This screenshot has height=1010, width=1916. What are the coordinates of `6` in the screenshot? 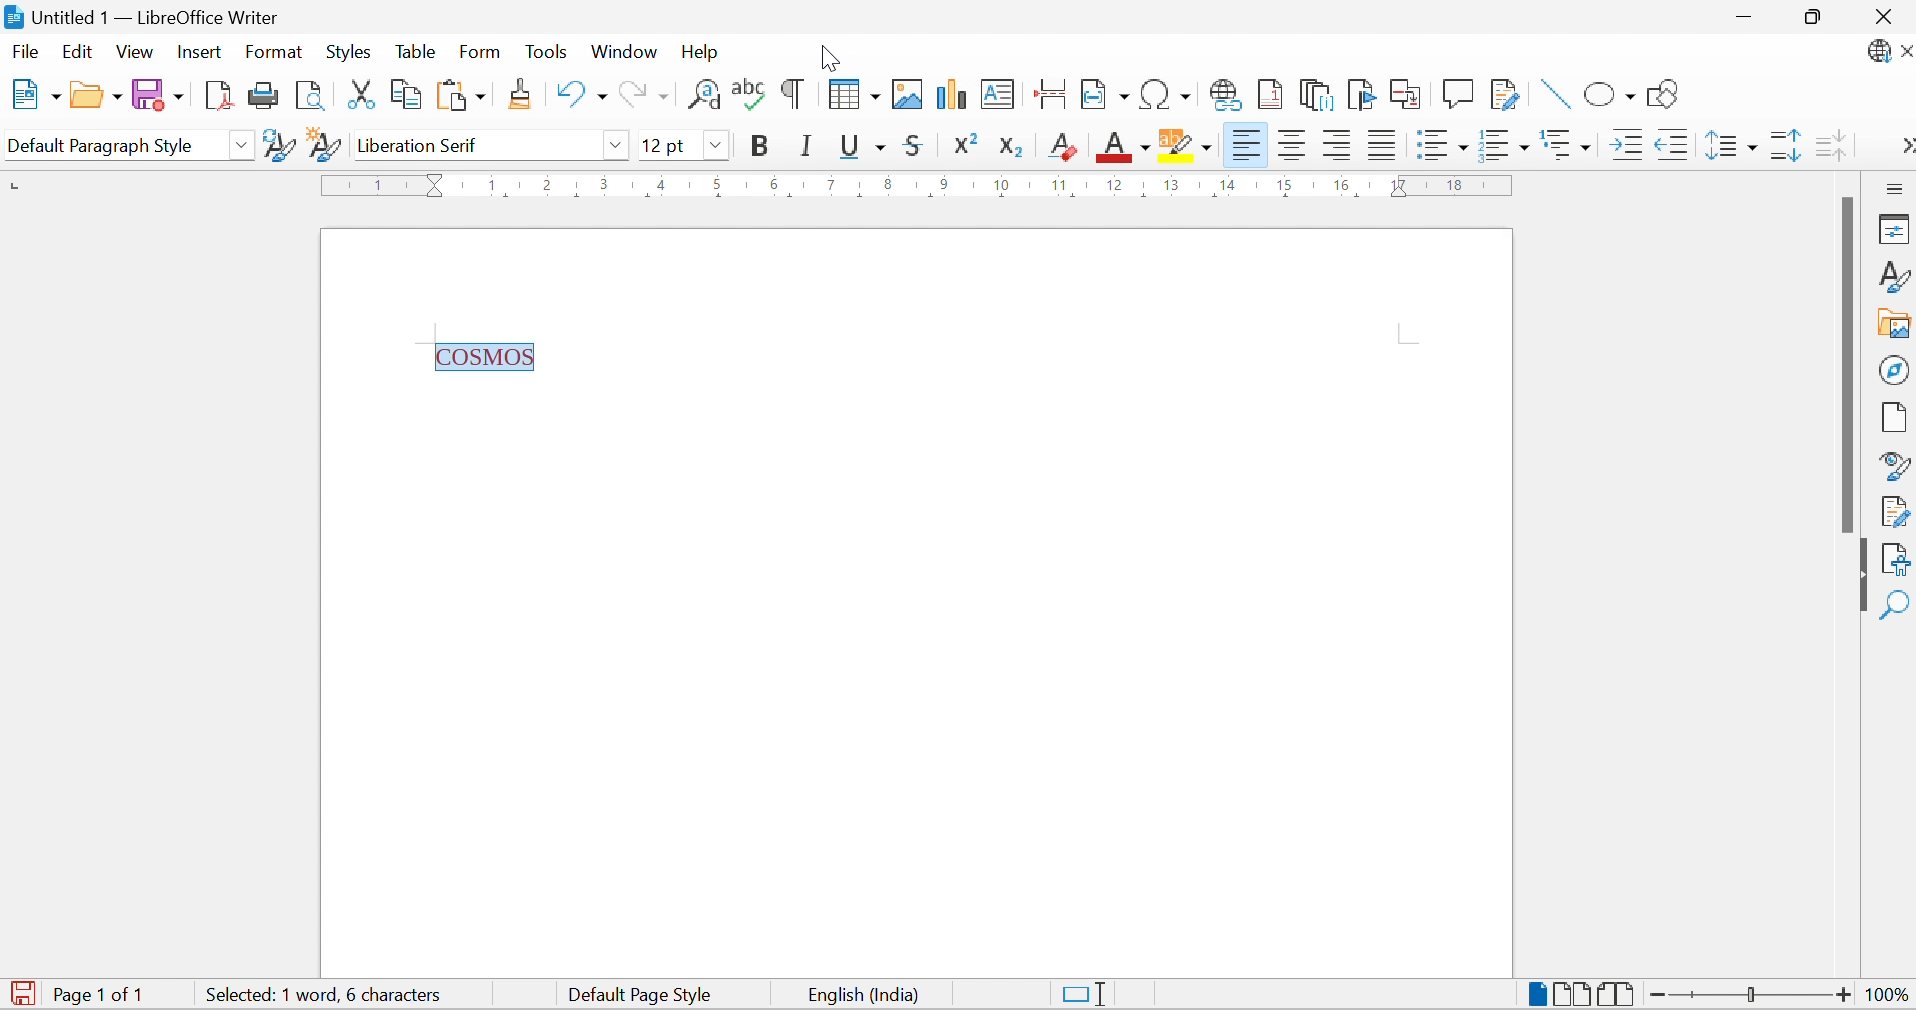 It's located at (772, 183).